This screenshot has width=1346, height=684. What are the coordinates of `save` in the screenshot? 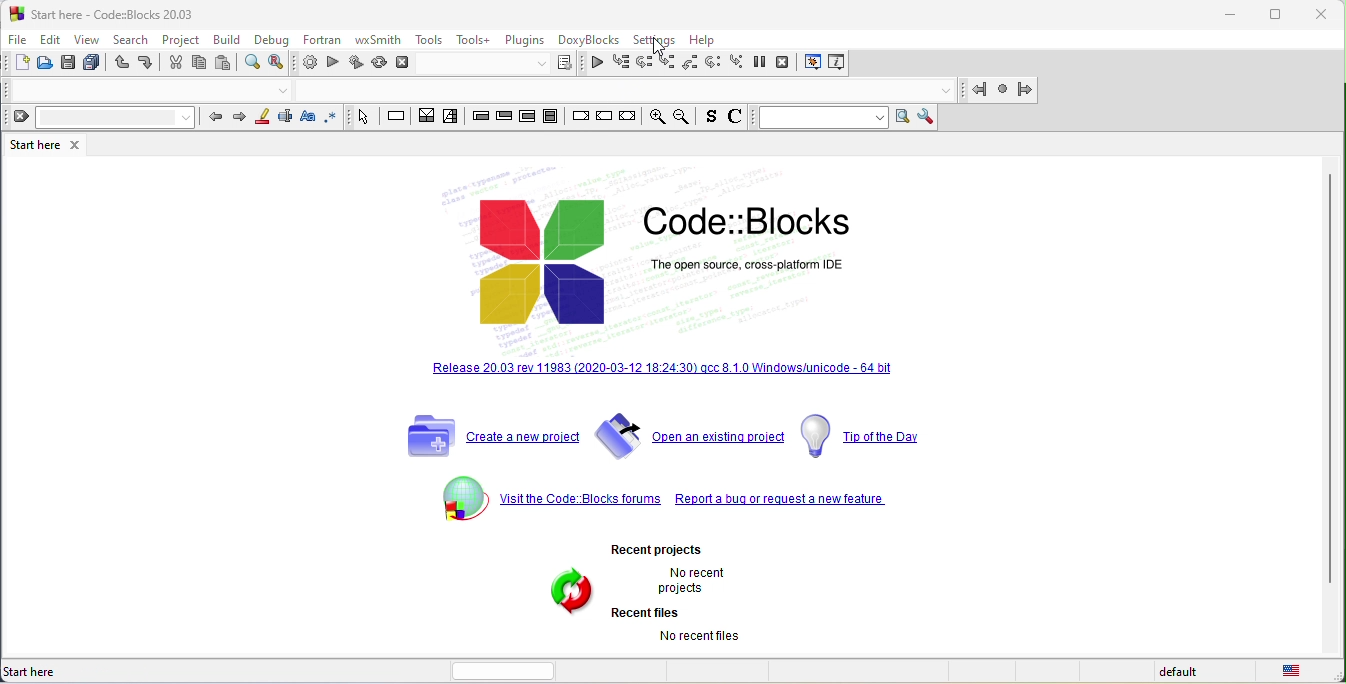 It's located at (69, 67).